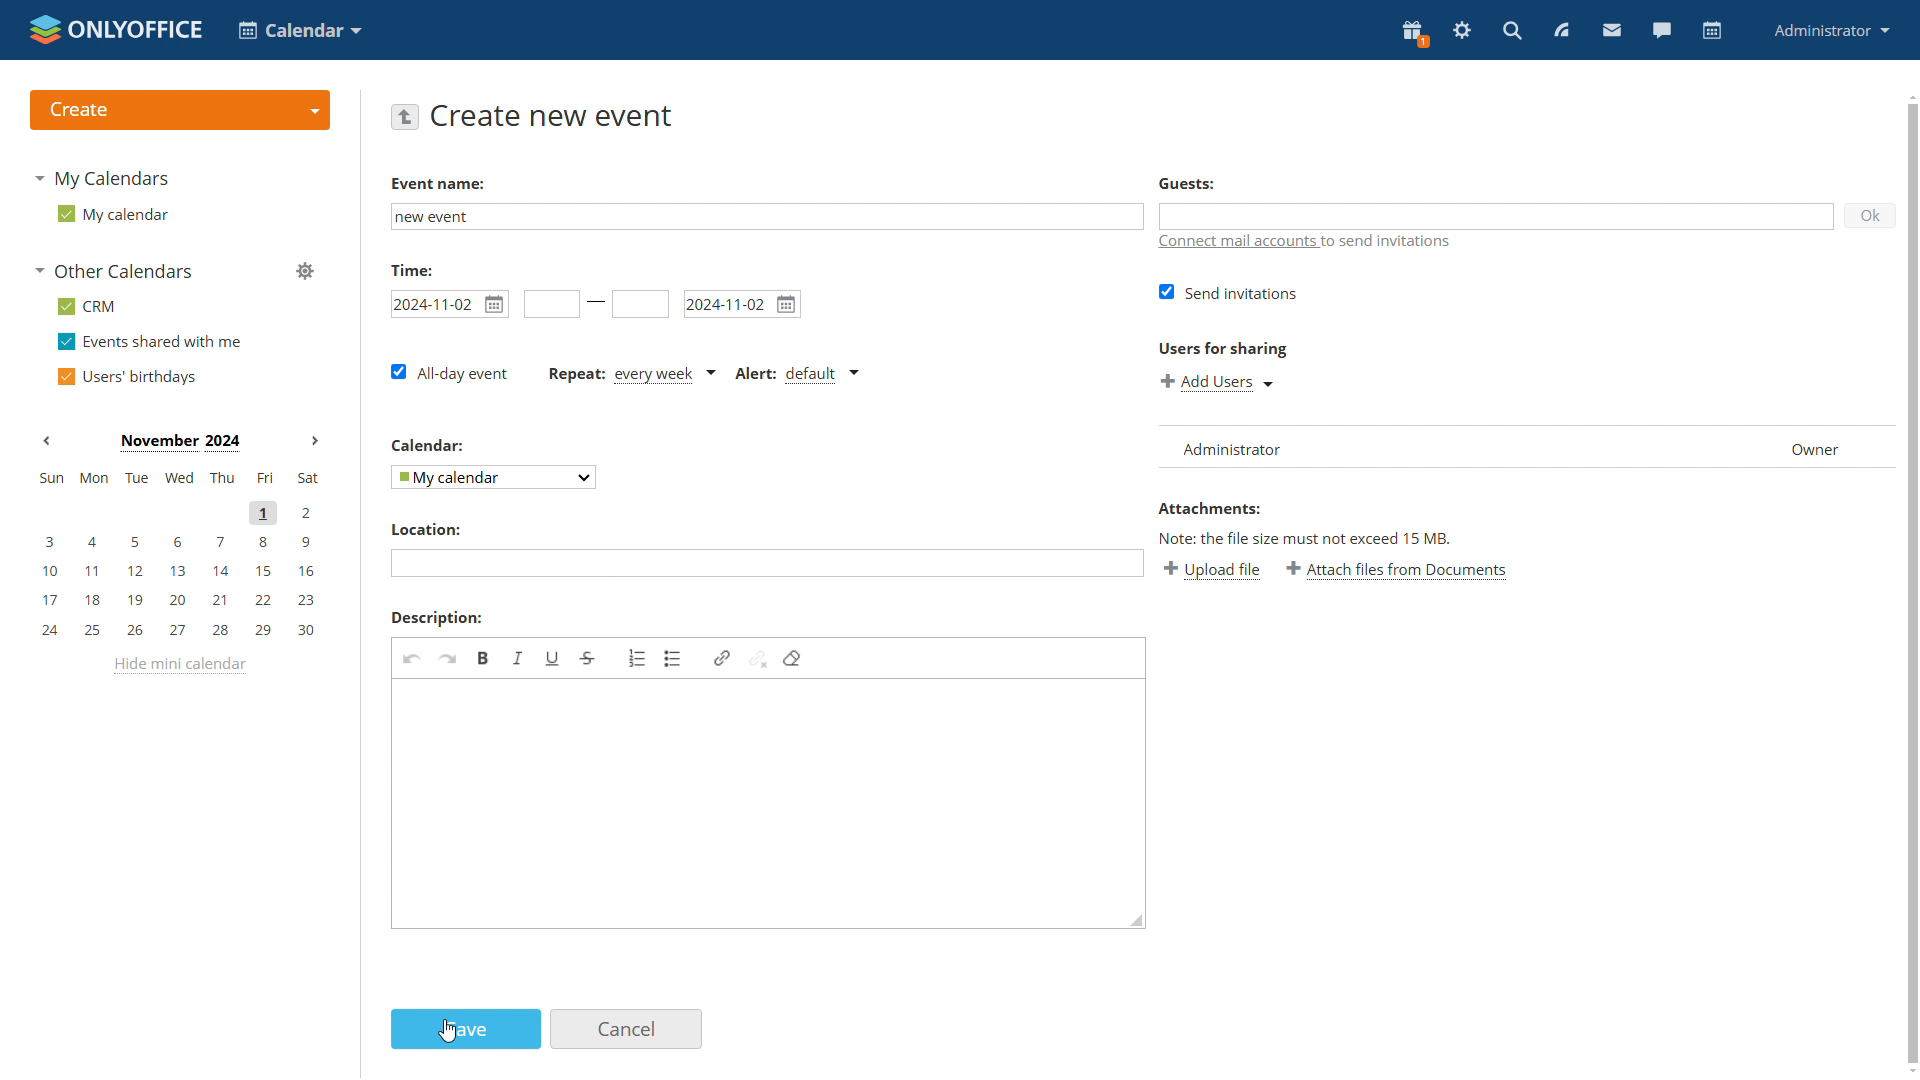 The height and width of the screenshot is (1080, 1920). Describe the element at coordinates (1400, 571) in the screenshot. I see `attach files from documents` at that location.